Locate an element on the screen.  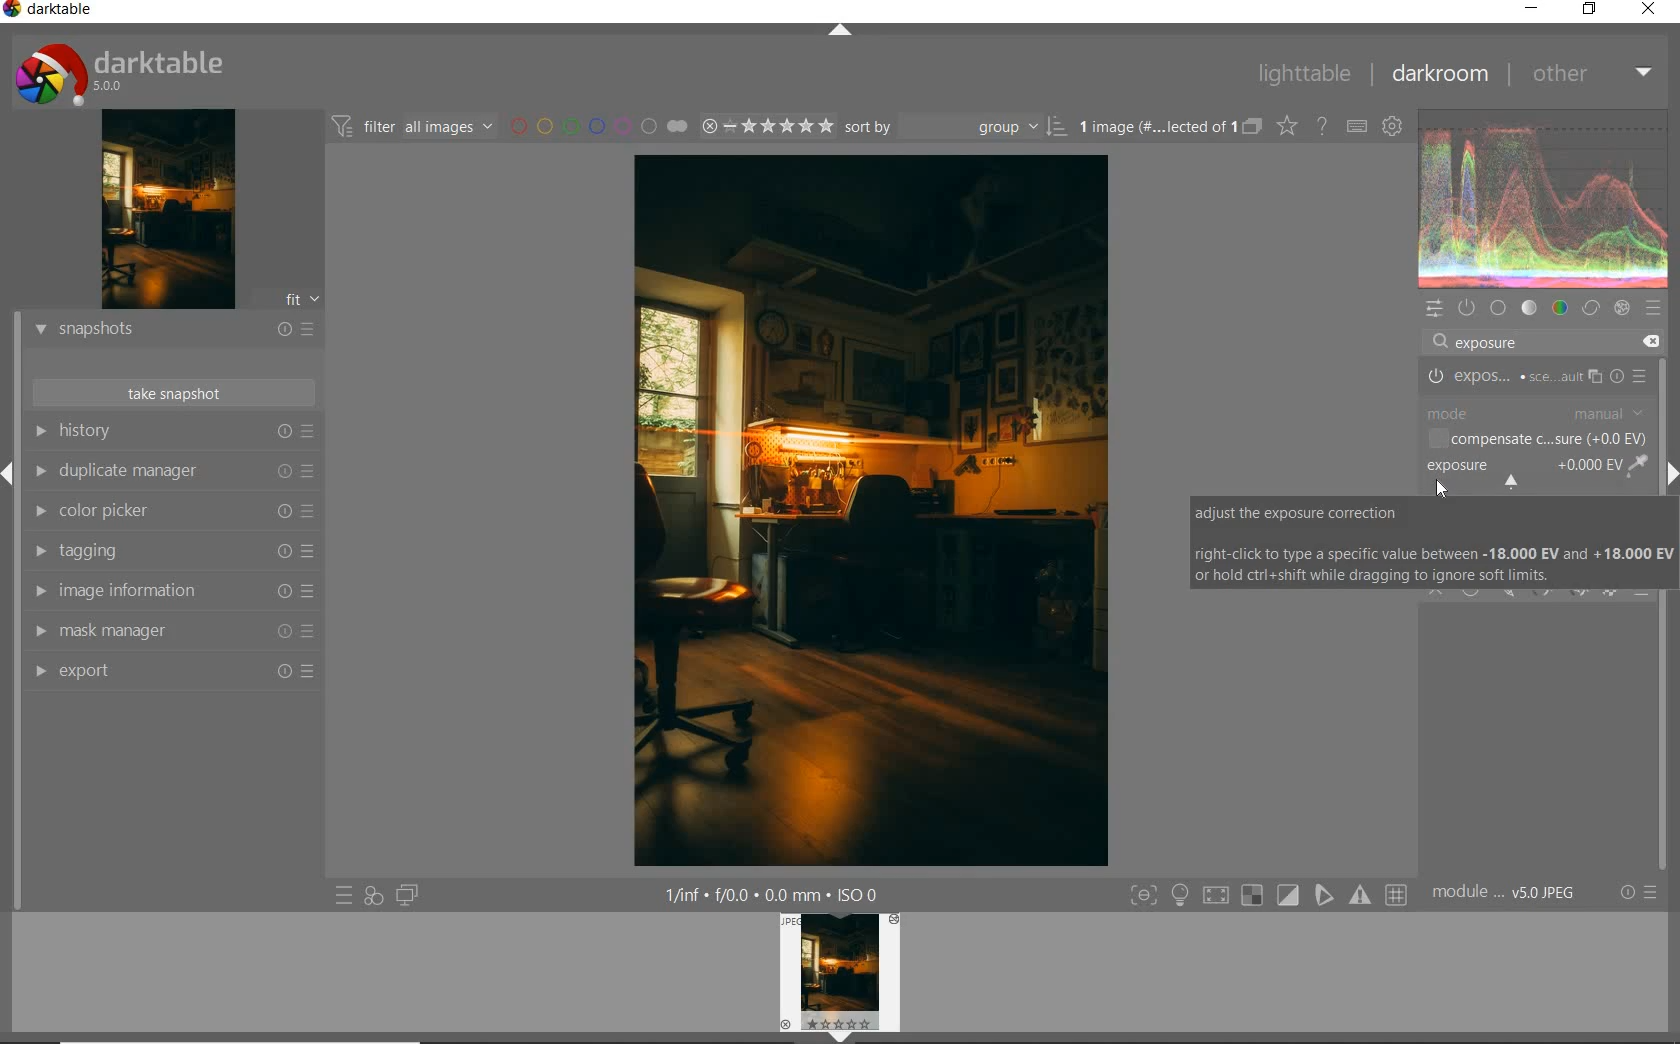
enable online help is located at coordinates (1322, 128).